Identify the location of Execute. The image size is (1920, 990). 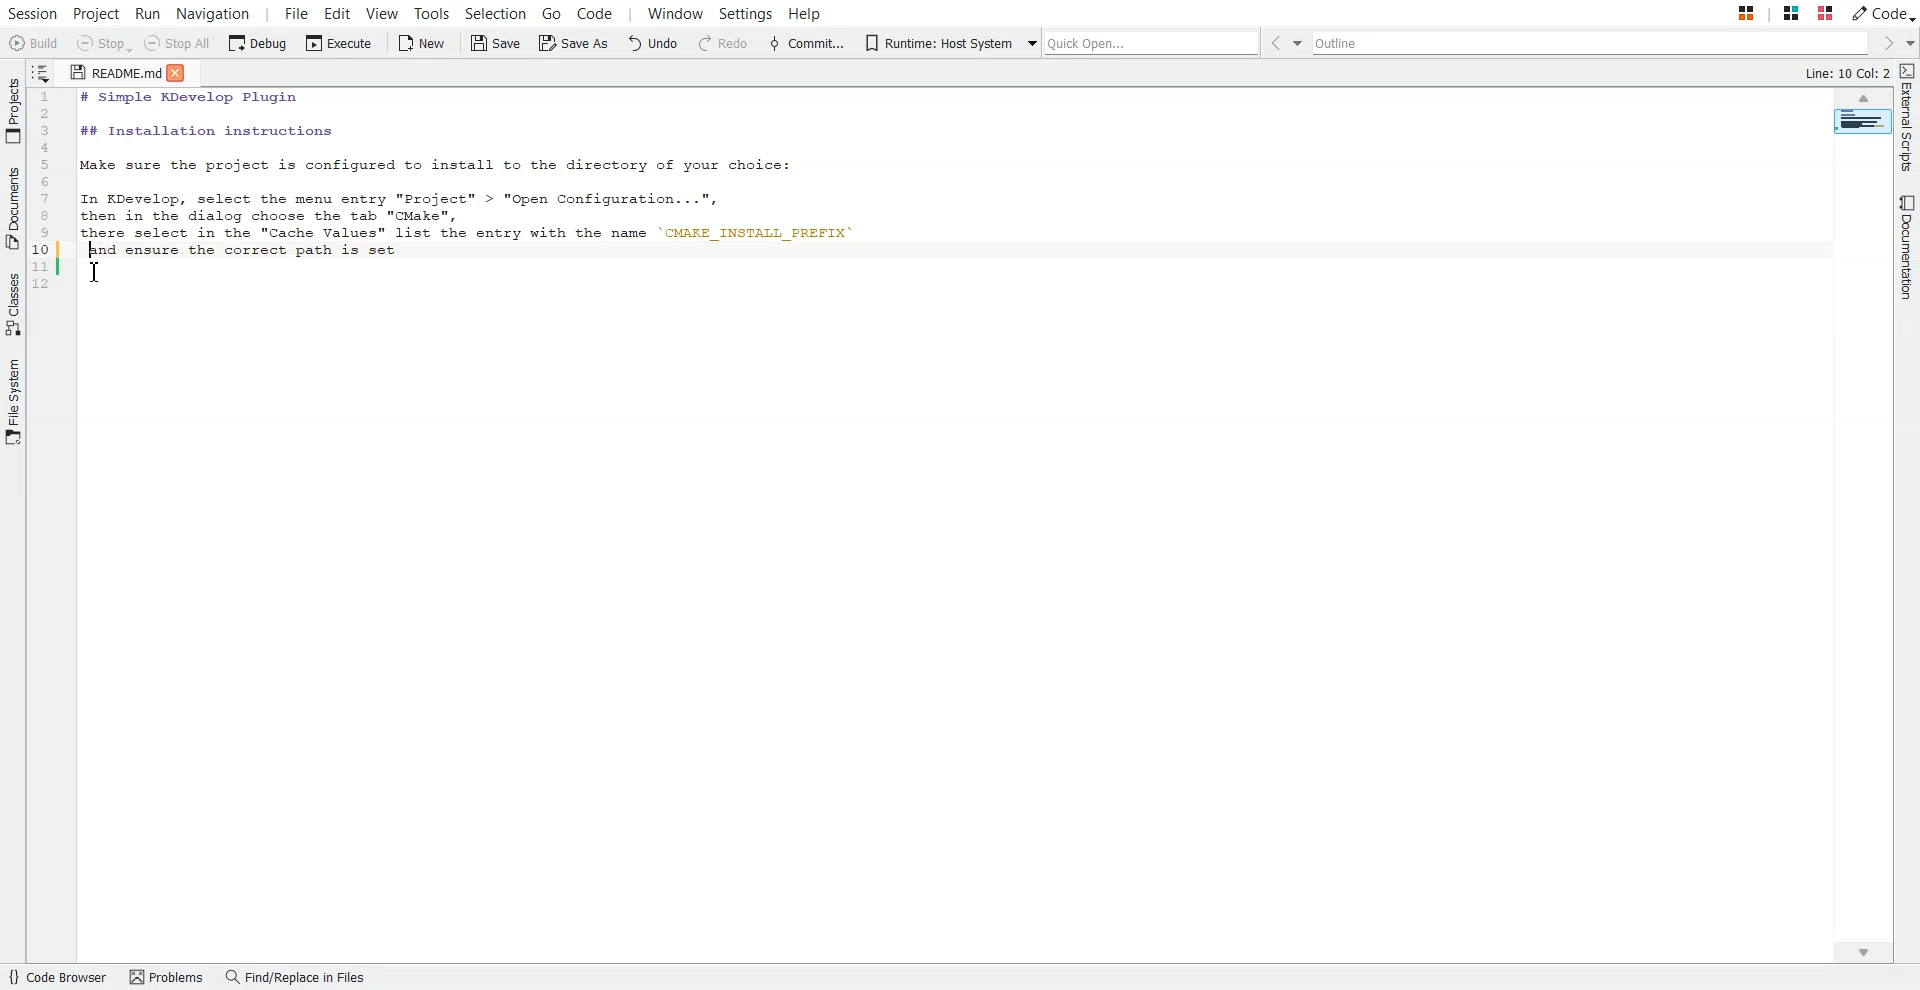
(339, 44).